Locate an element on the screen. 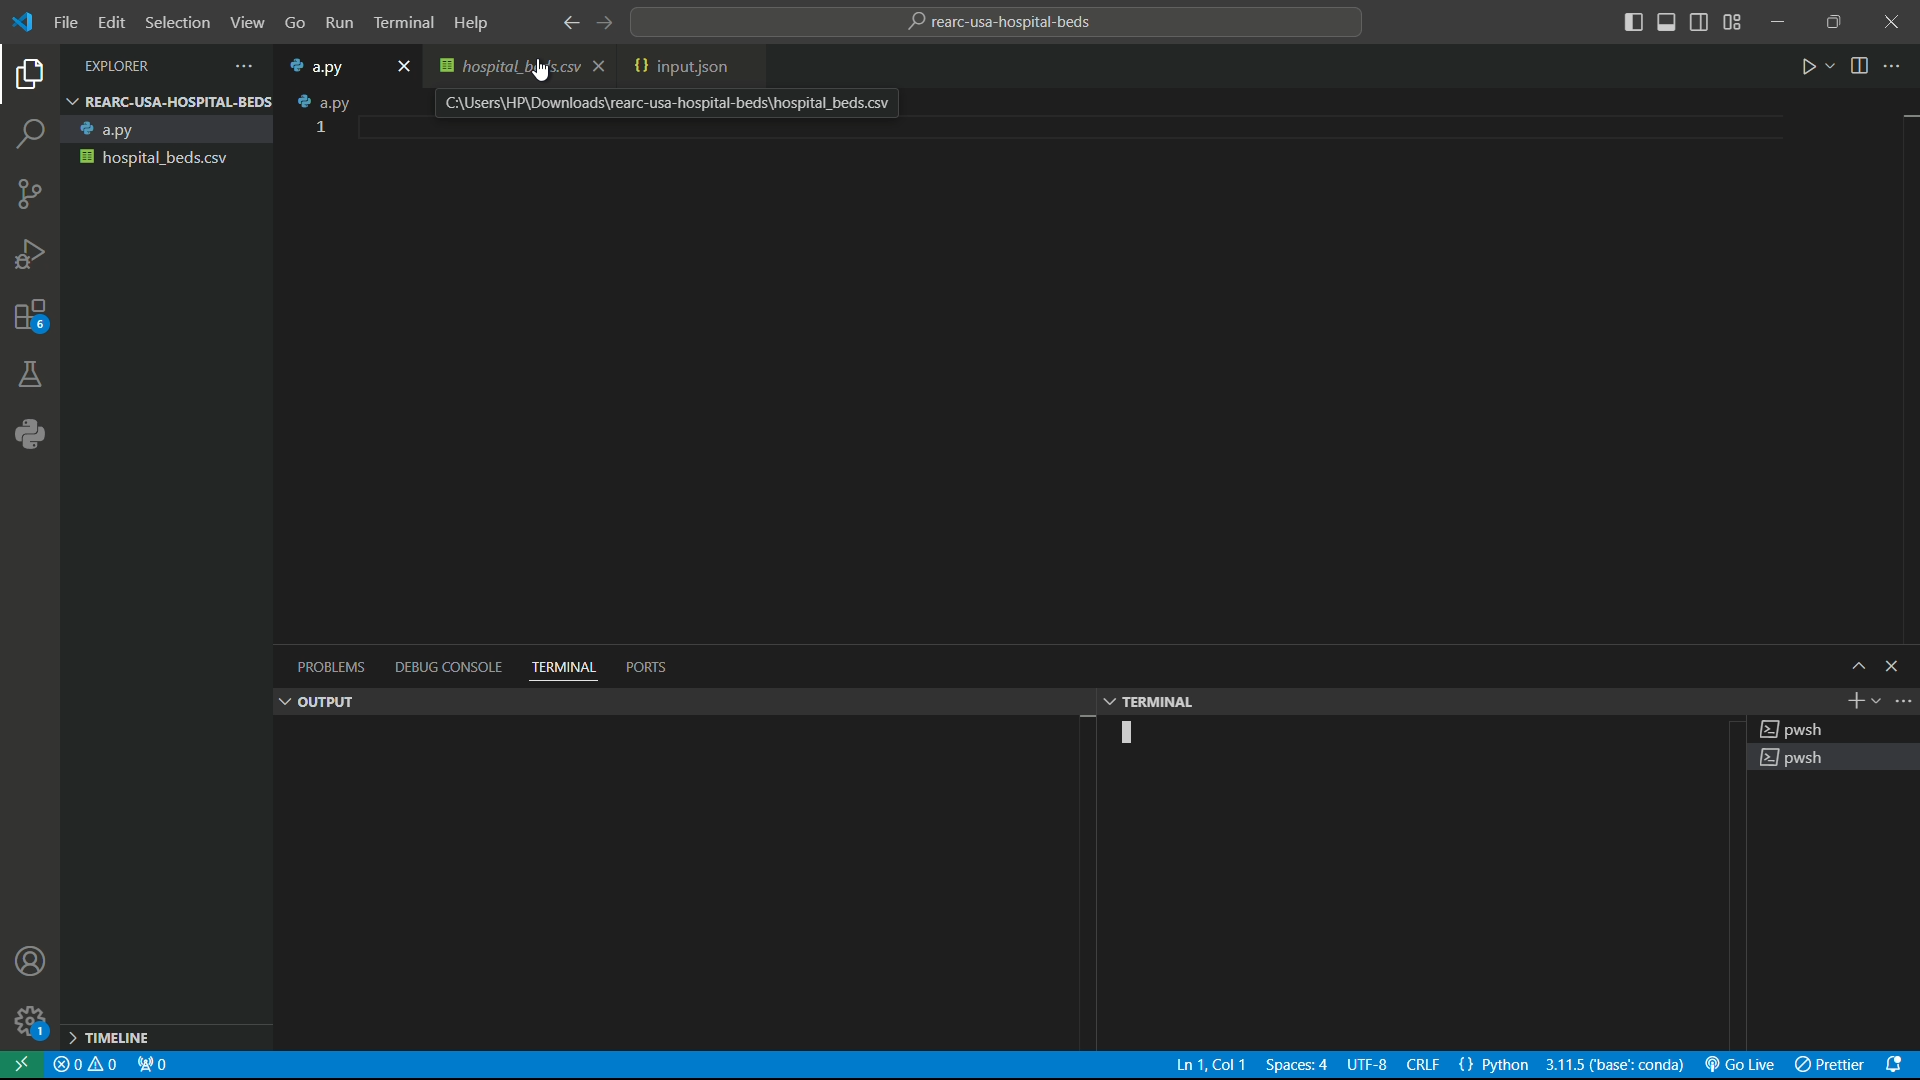 The image size is (1920, 1080). cursor is located at coordinates (544, 71).